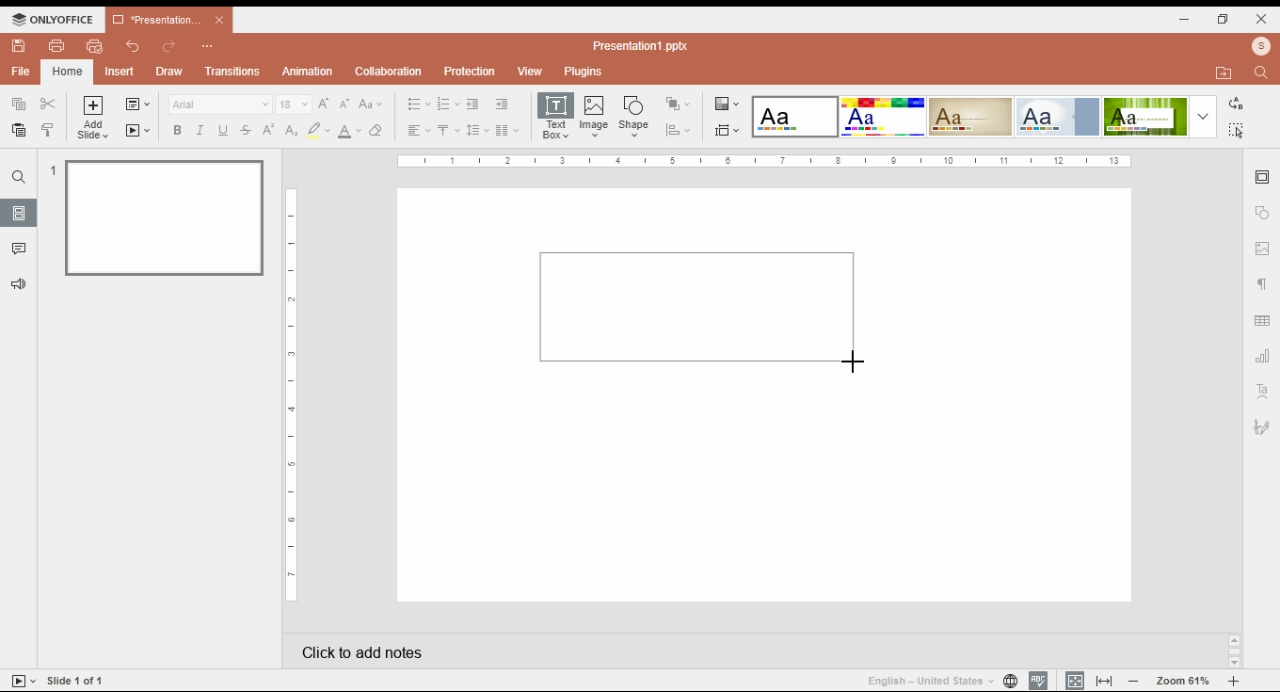  What do you see at coordinates (470, 70) in the screenshot?
I see `protection` at bounding box center [470, 70].